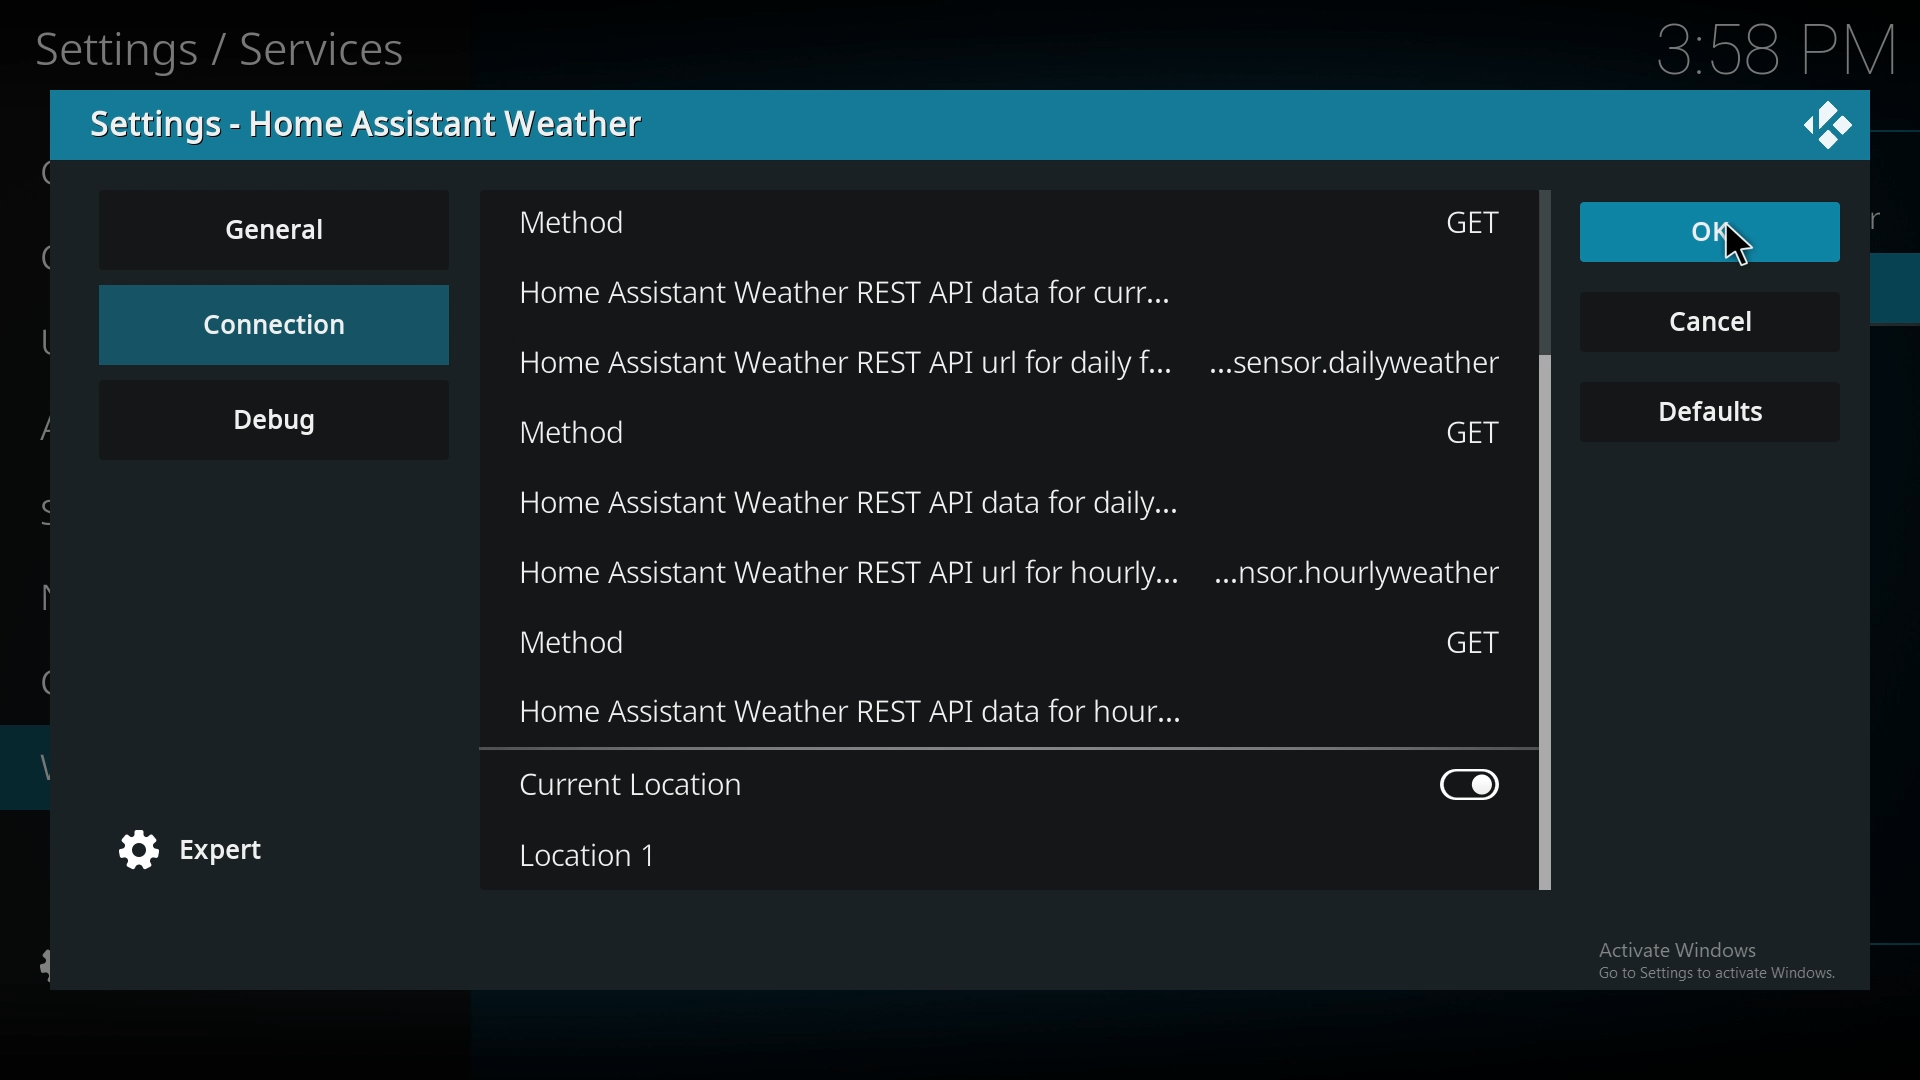 This screenshot has width=1920, height=1080. Describe the element at coordinates (1712, 413) in the screenshot. I see `defaults` at that location.